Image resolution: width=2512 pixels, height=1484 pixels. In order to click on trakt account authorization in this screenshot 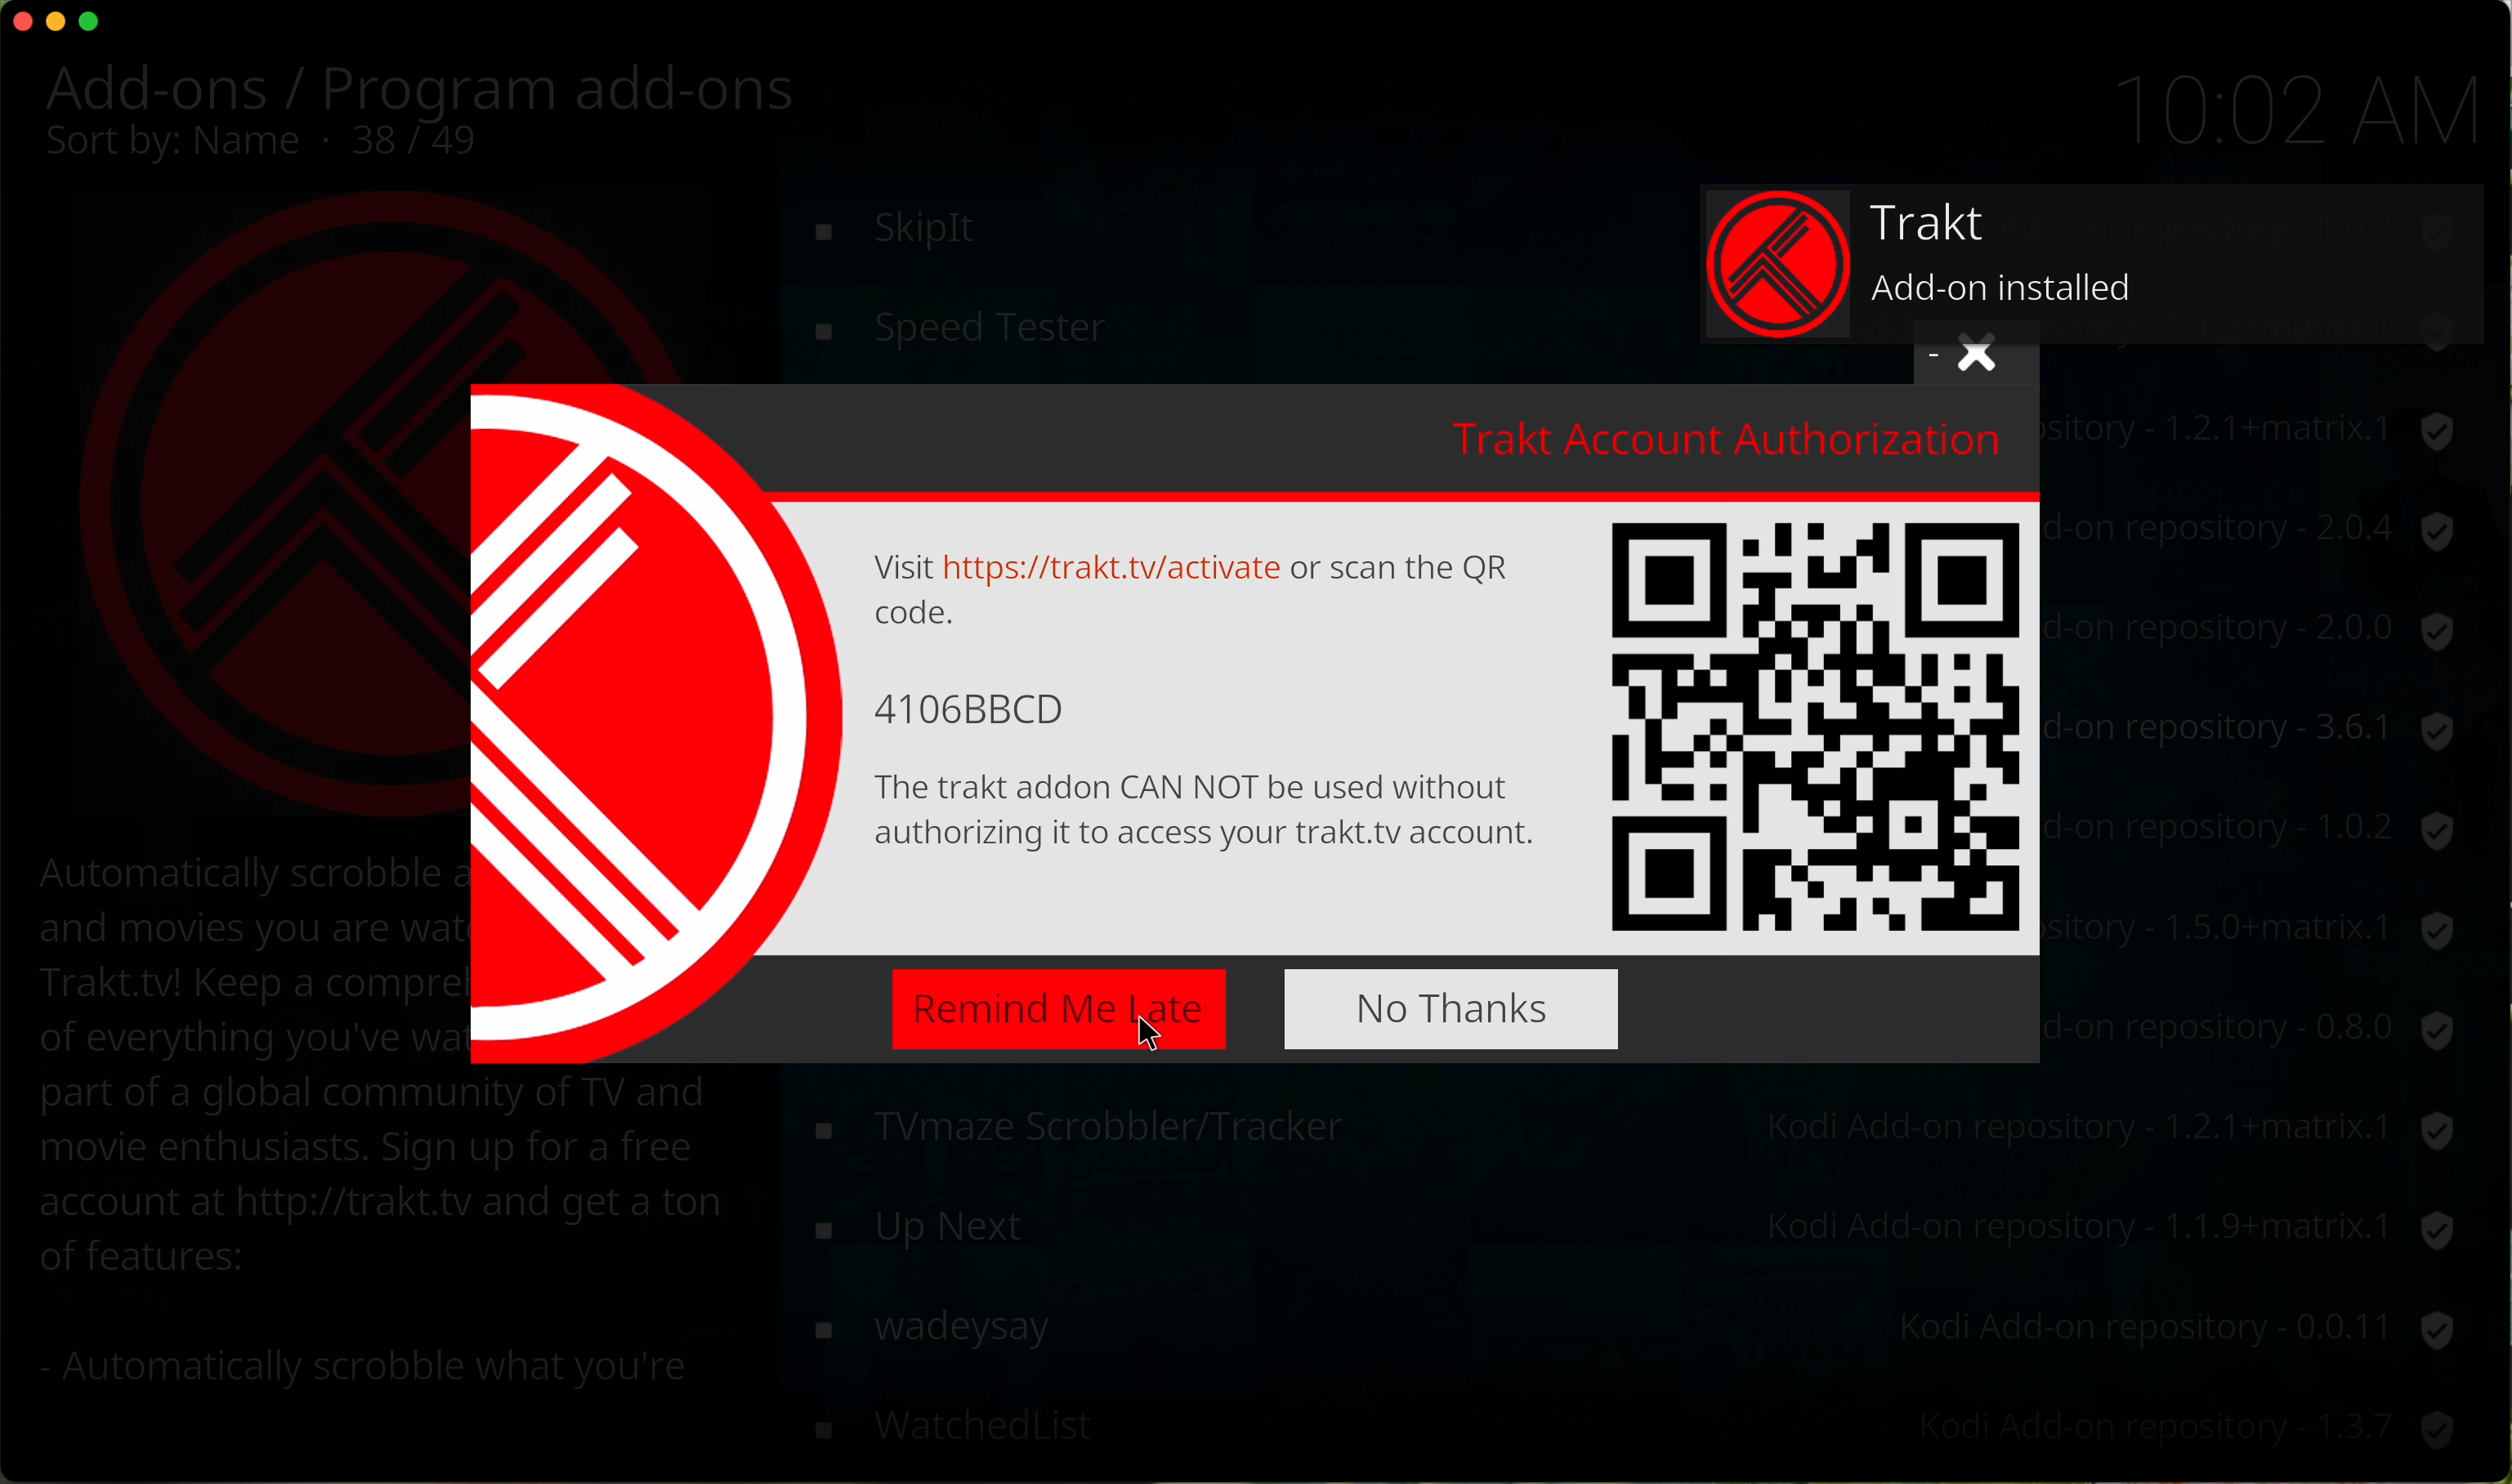, I will do `click(1724, 434)`.